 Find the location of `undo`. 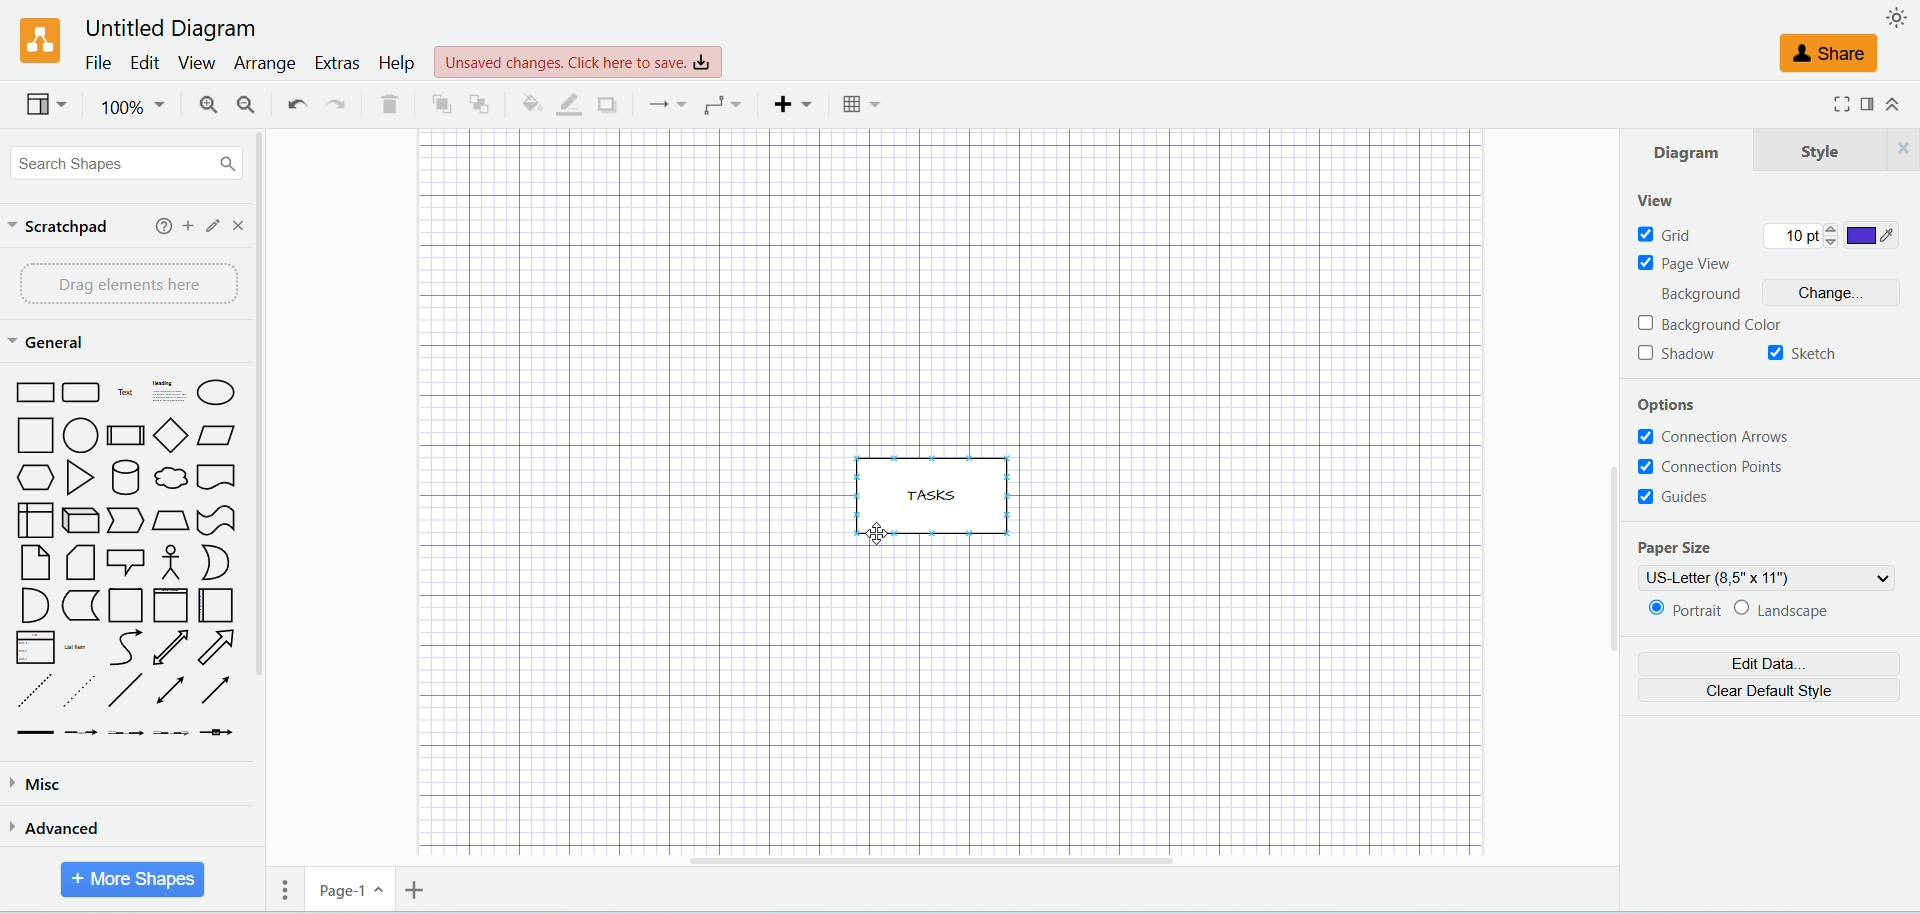

undo is located at coordinates (294, 105).